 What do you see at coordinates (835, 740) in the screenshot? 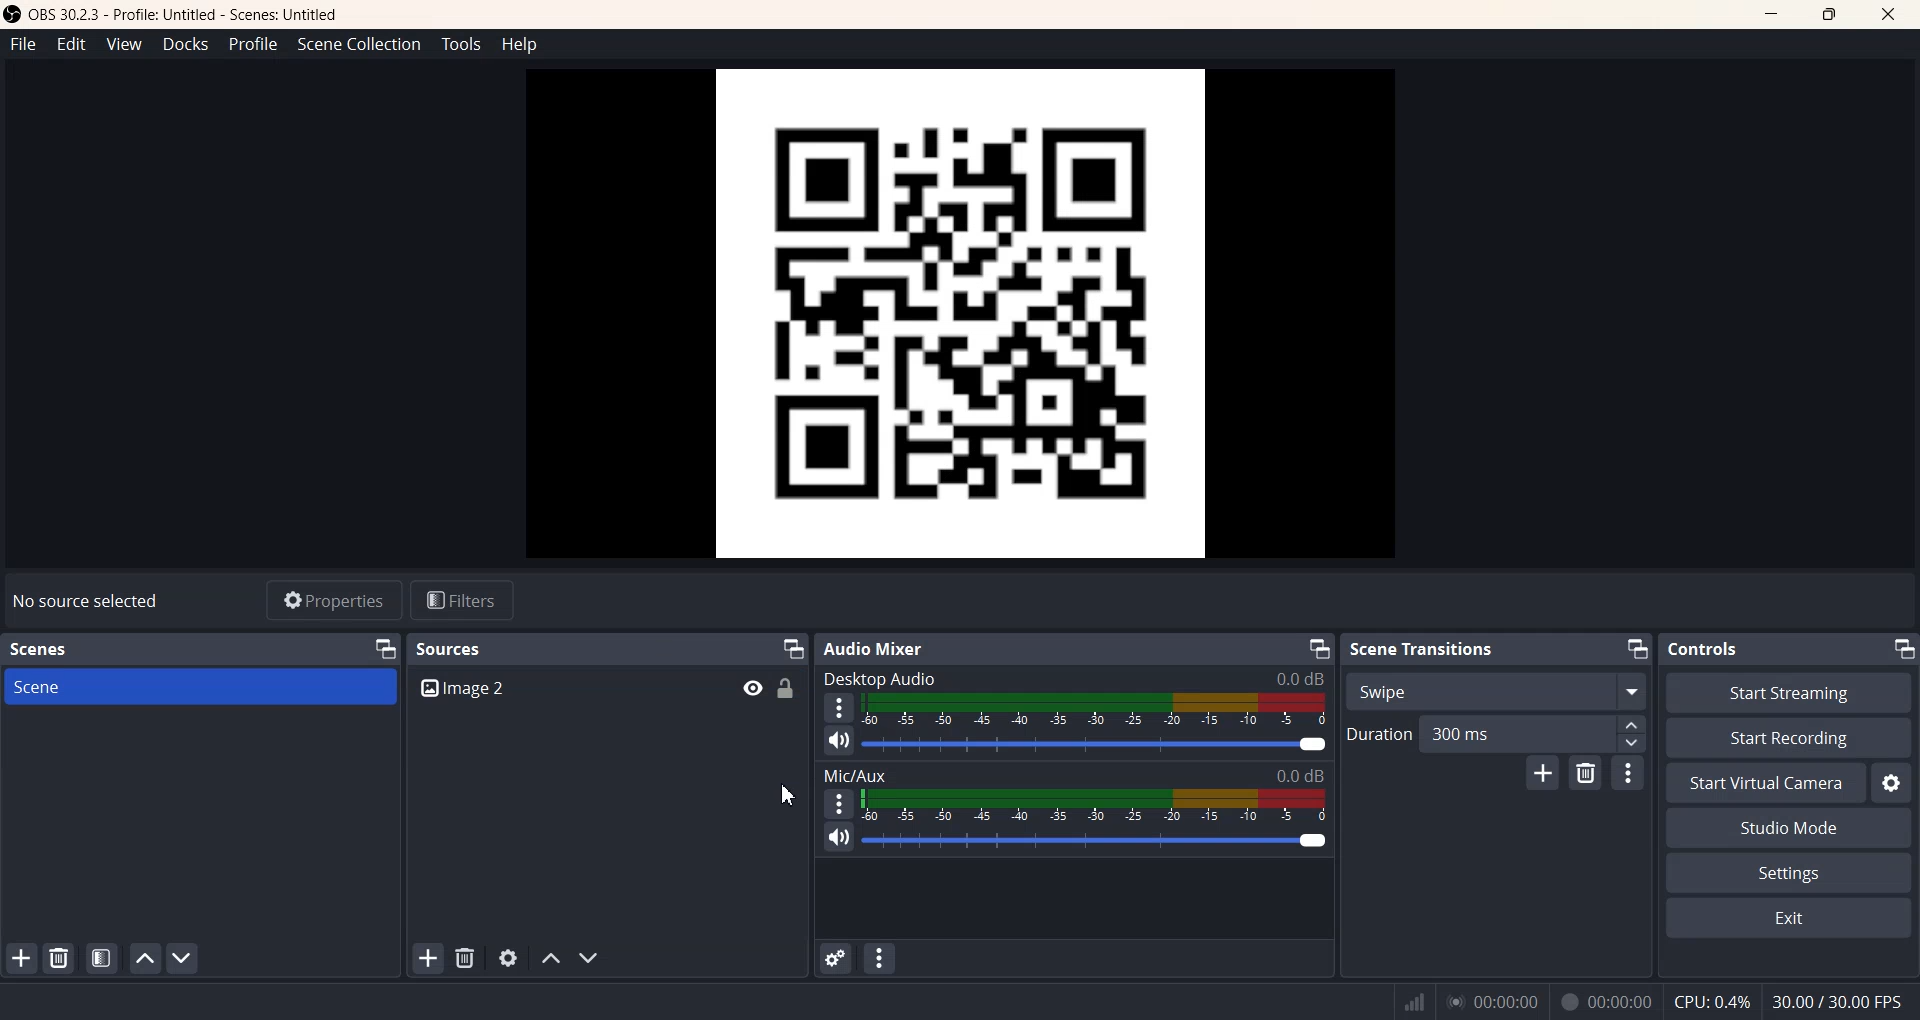
I see `Mute/ Unmute` at bounding box center [835, 740].